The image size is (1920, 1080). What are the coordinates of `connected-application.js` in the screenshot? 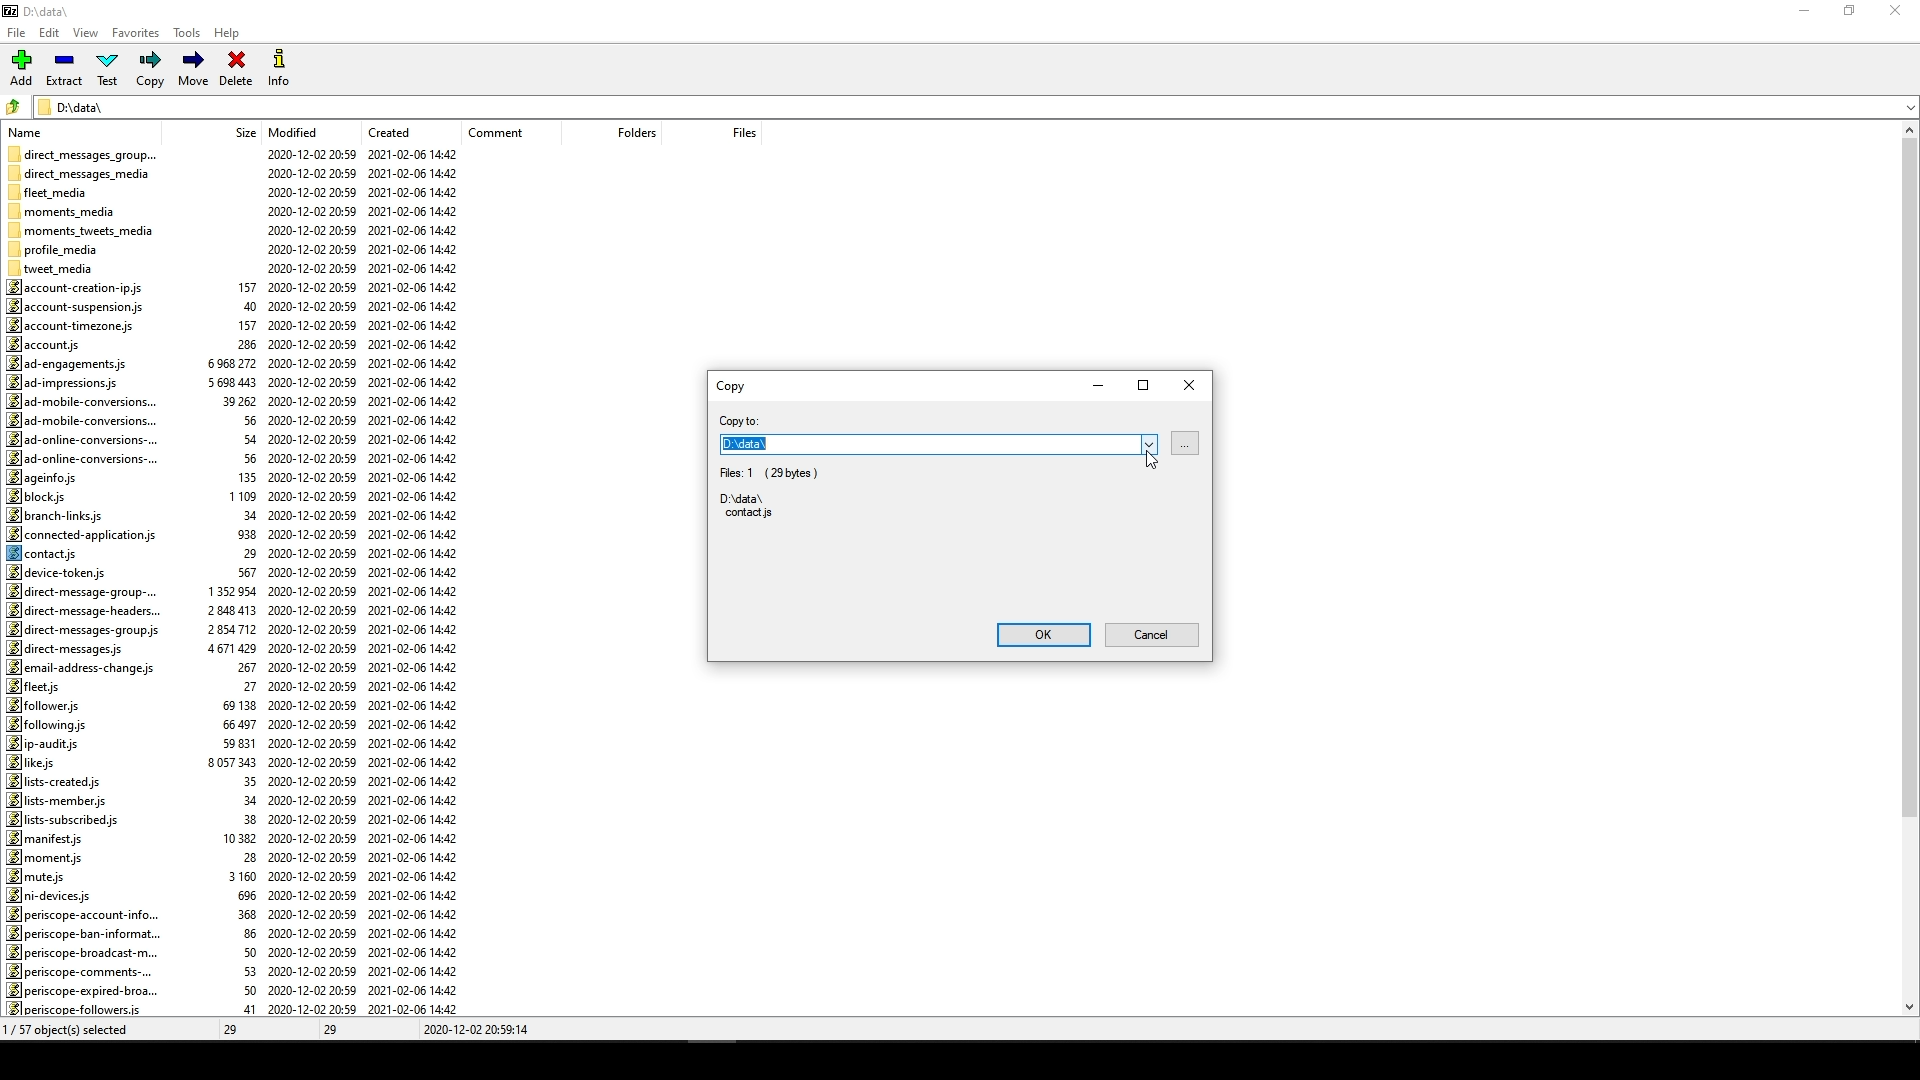 It's located at (80, 535).